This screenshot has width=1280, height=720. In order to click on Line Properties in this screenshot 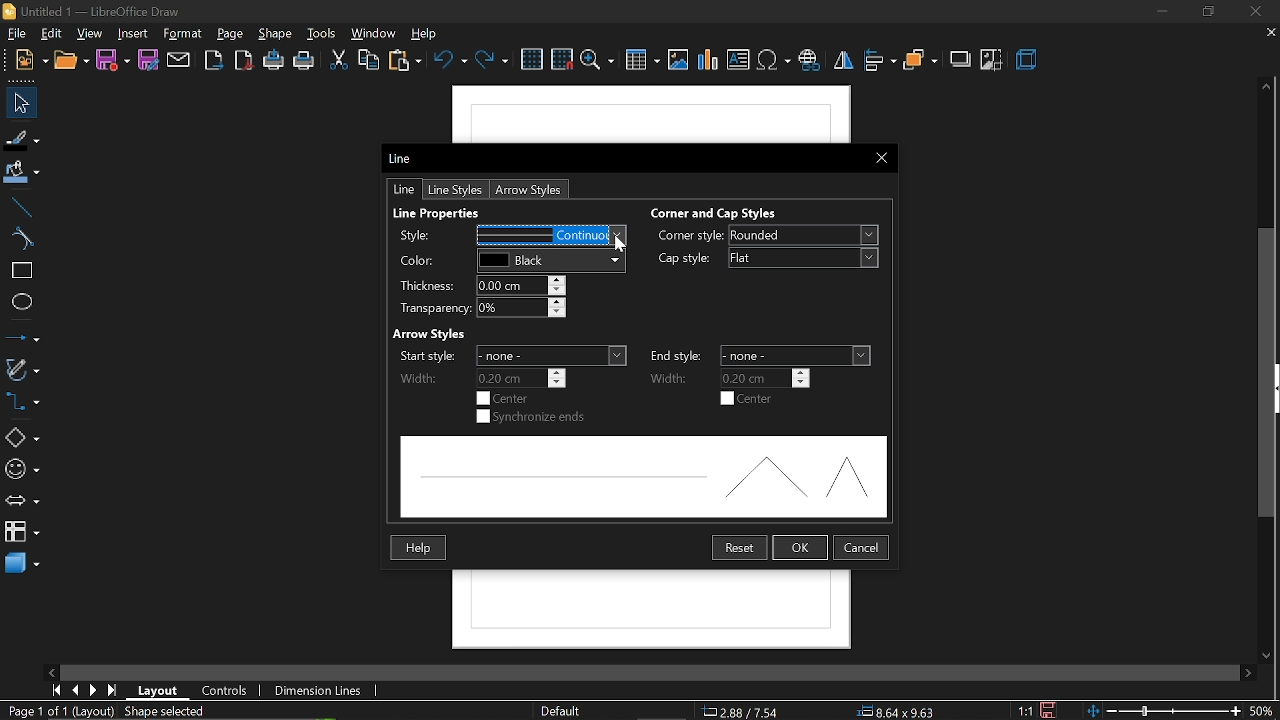, I will do `click(459, 212)`.